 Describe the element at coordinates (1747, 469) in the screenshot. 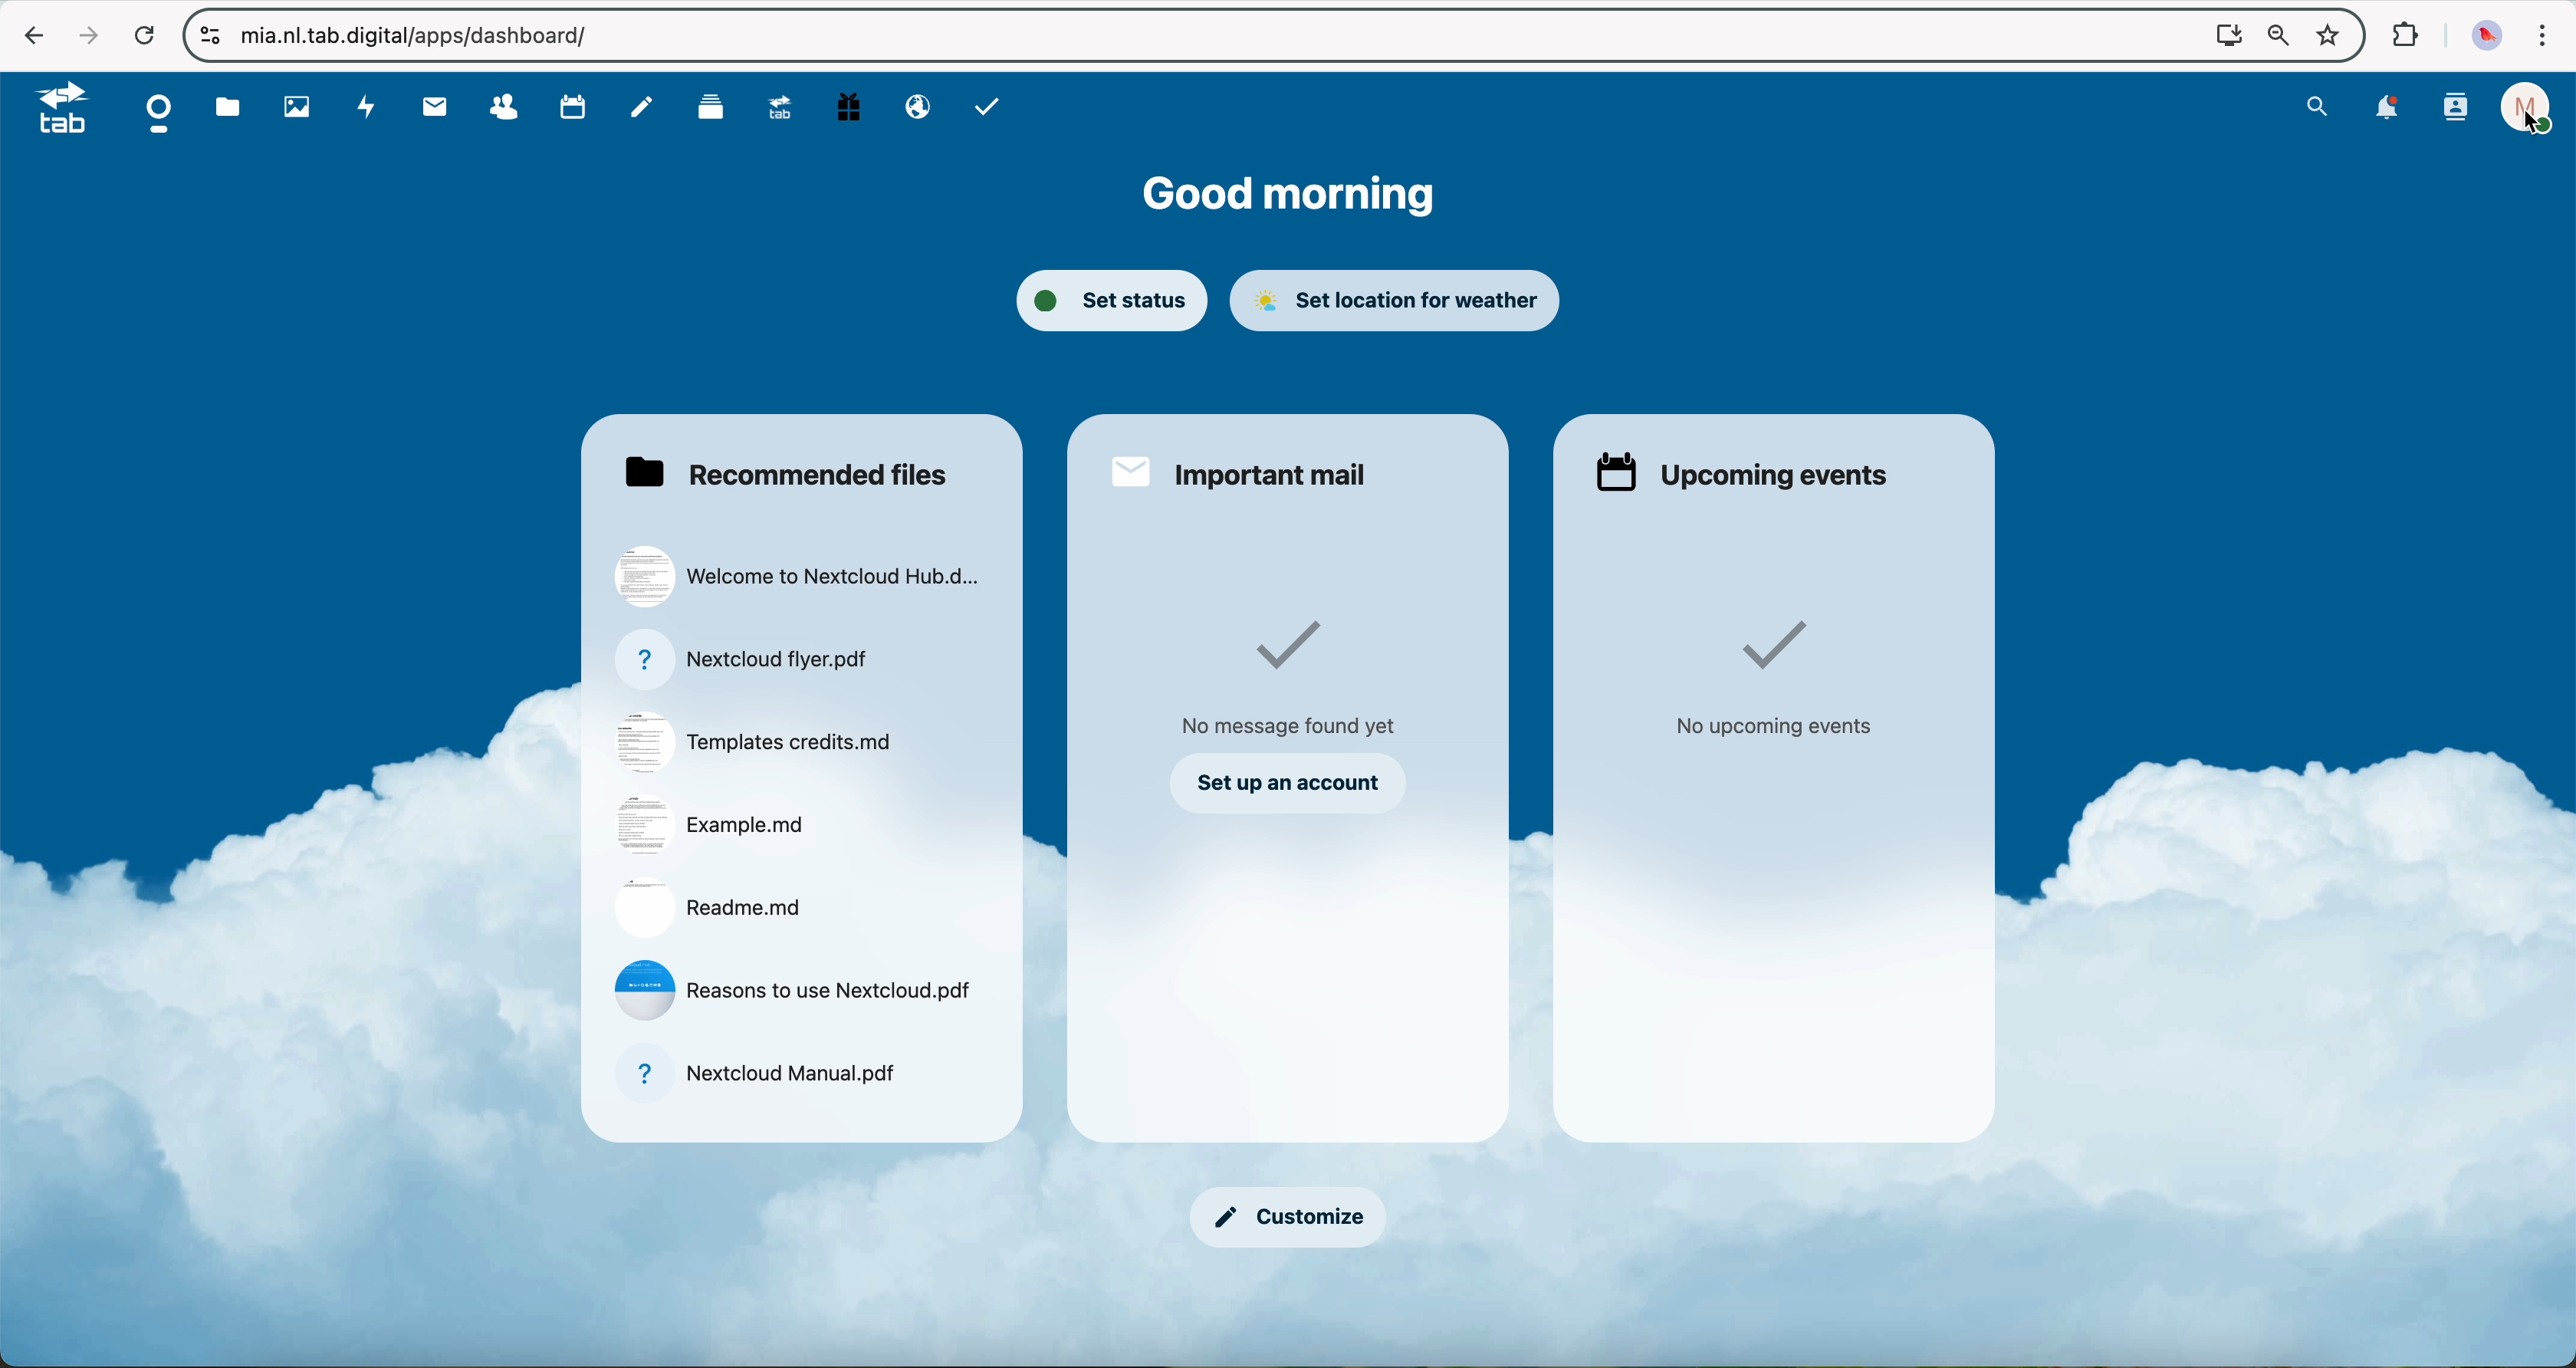

I see `upcoming events` at that location.